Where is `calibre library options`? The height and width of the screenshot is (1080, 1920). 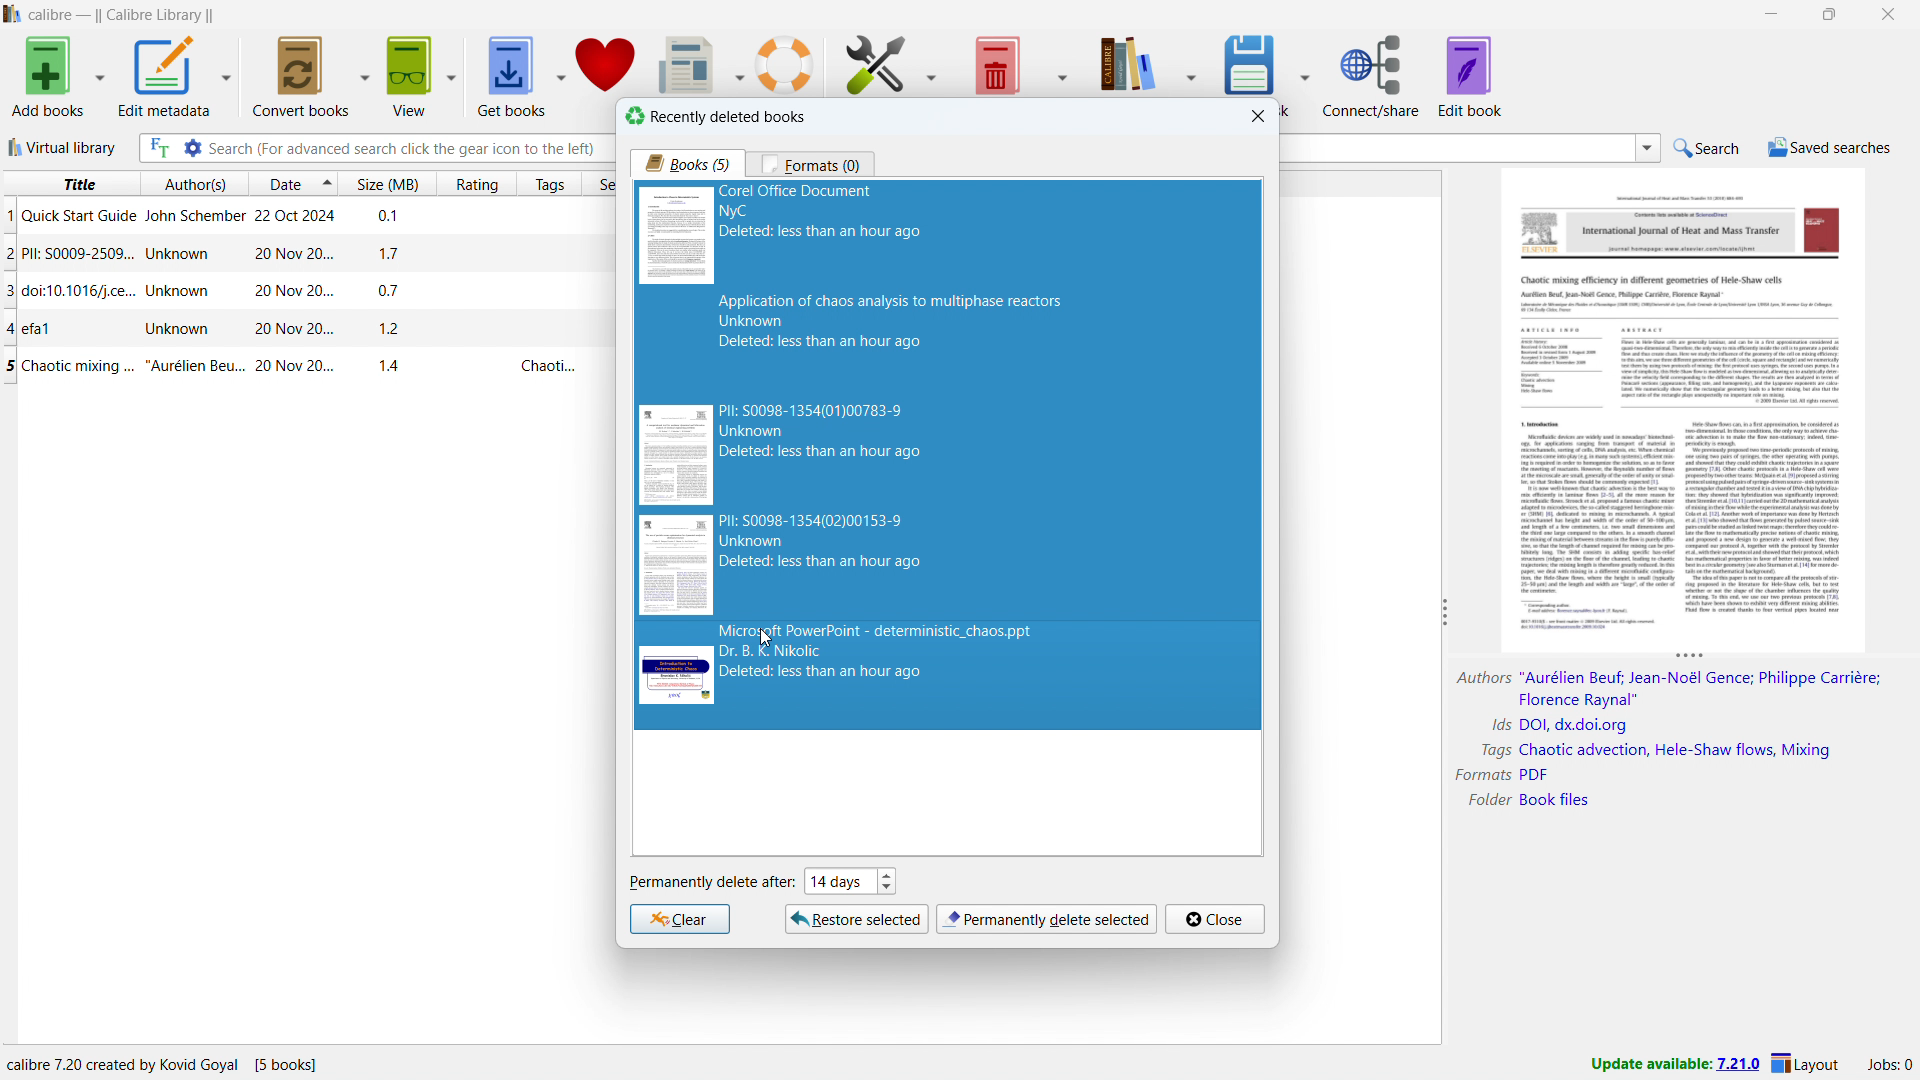 calibre library options is located at coordinates (1196, 62).